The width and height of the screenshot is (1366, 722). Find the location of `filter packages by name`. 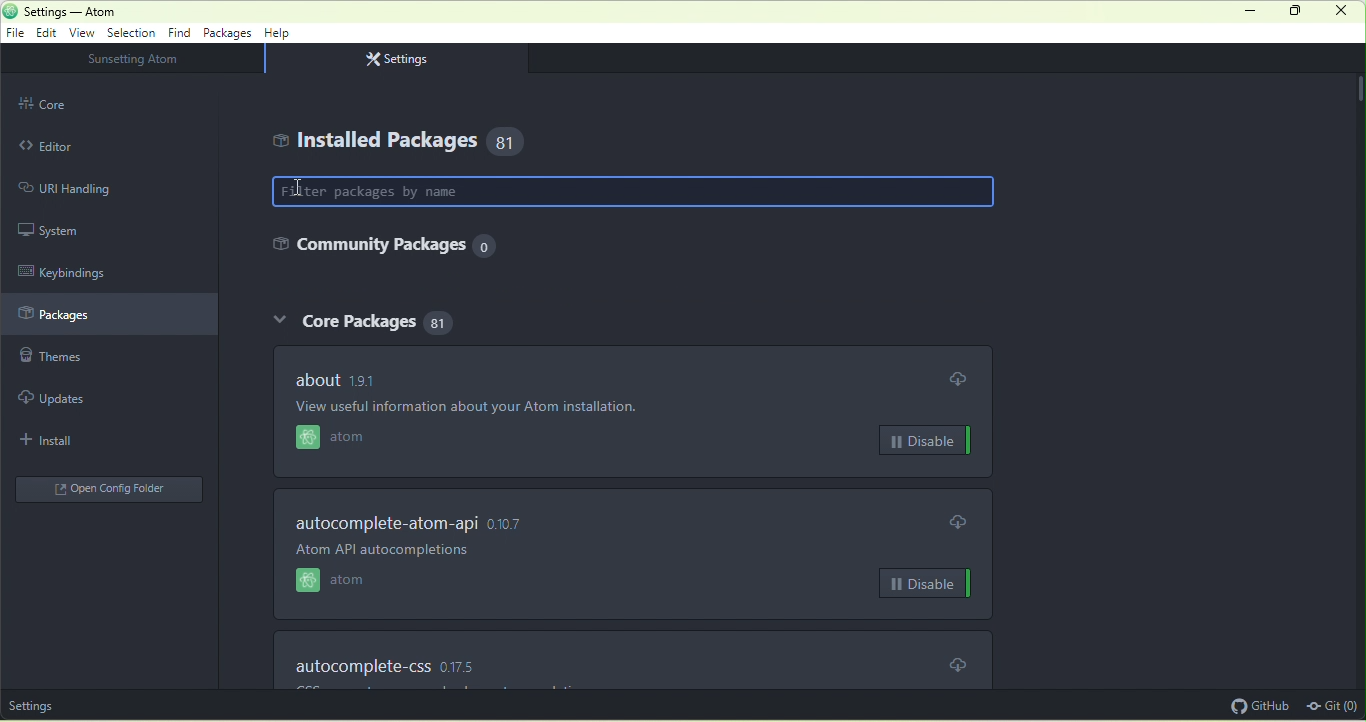

filter packages by name is located at coordinates (636, 192).